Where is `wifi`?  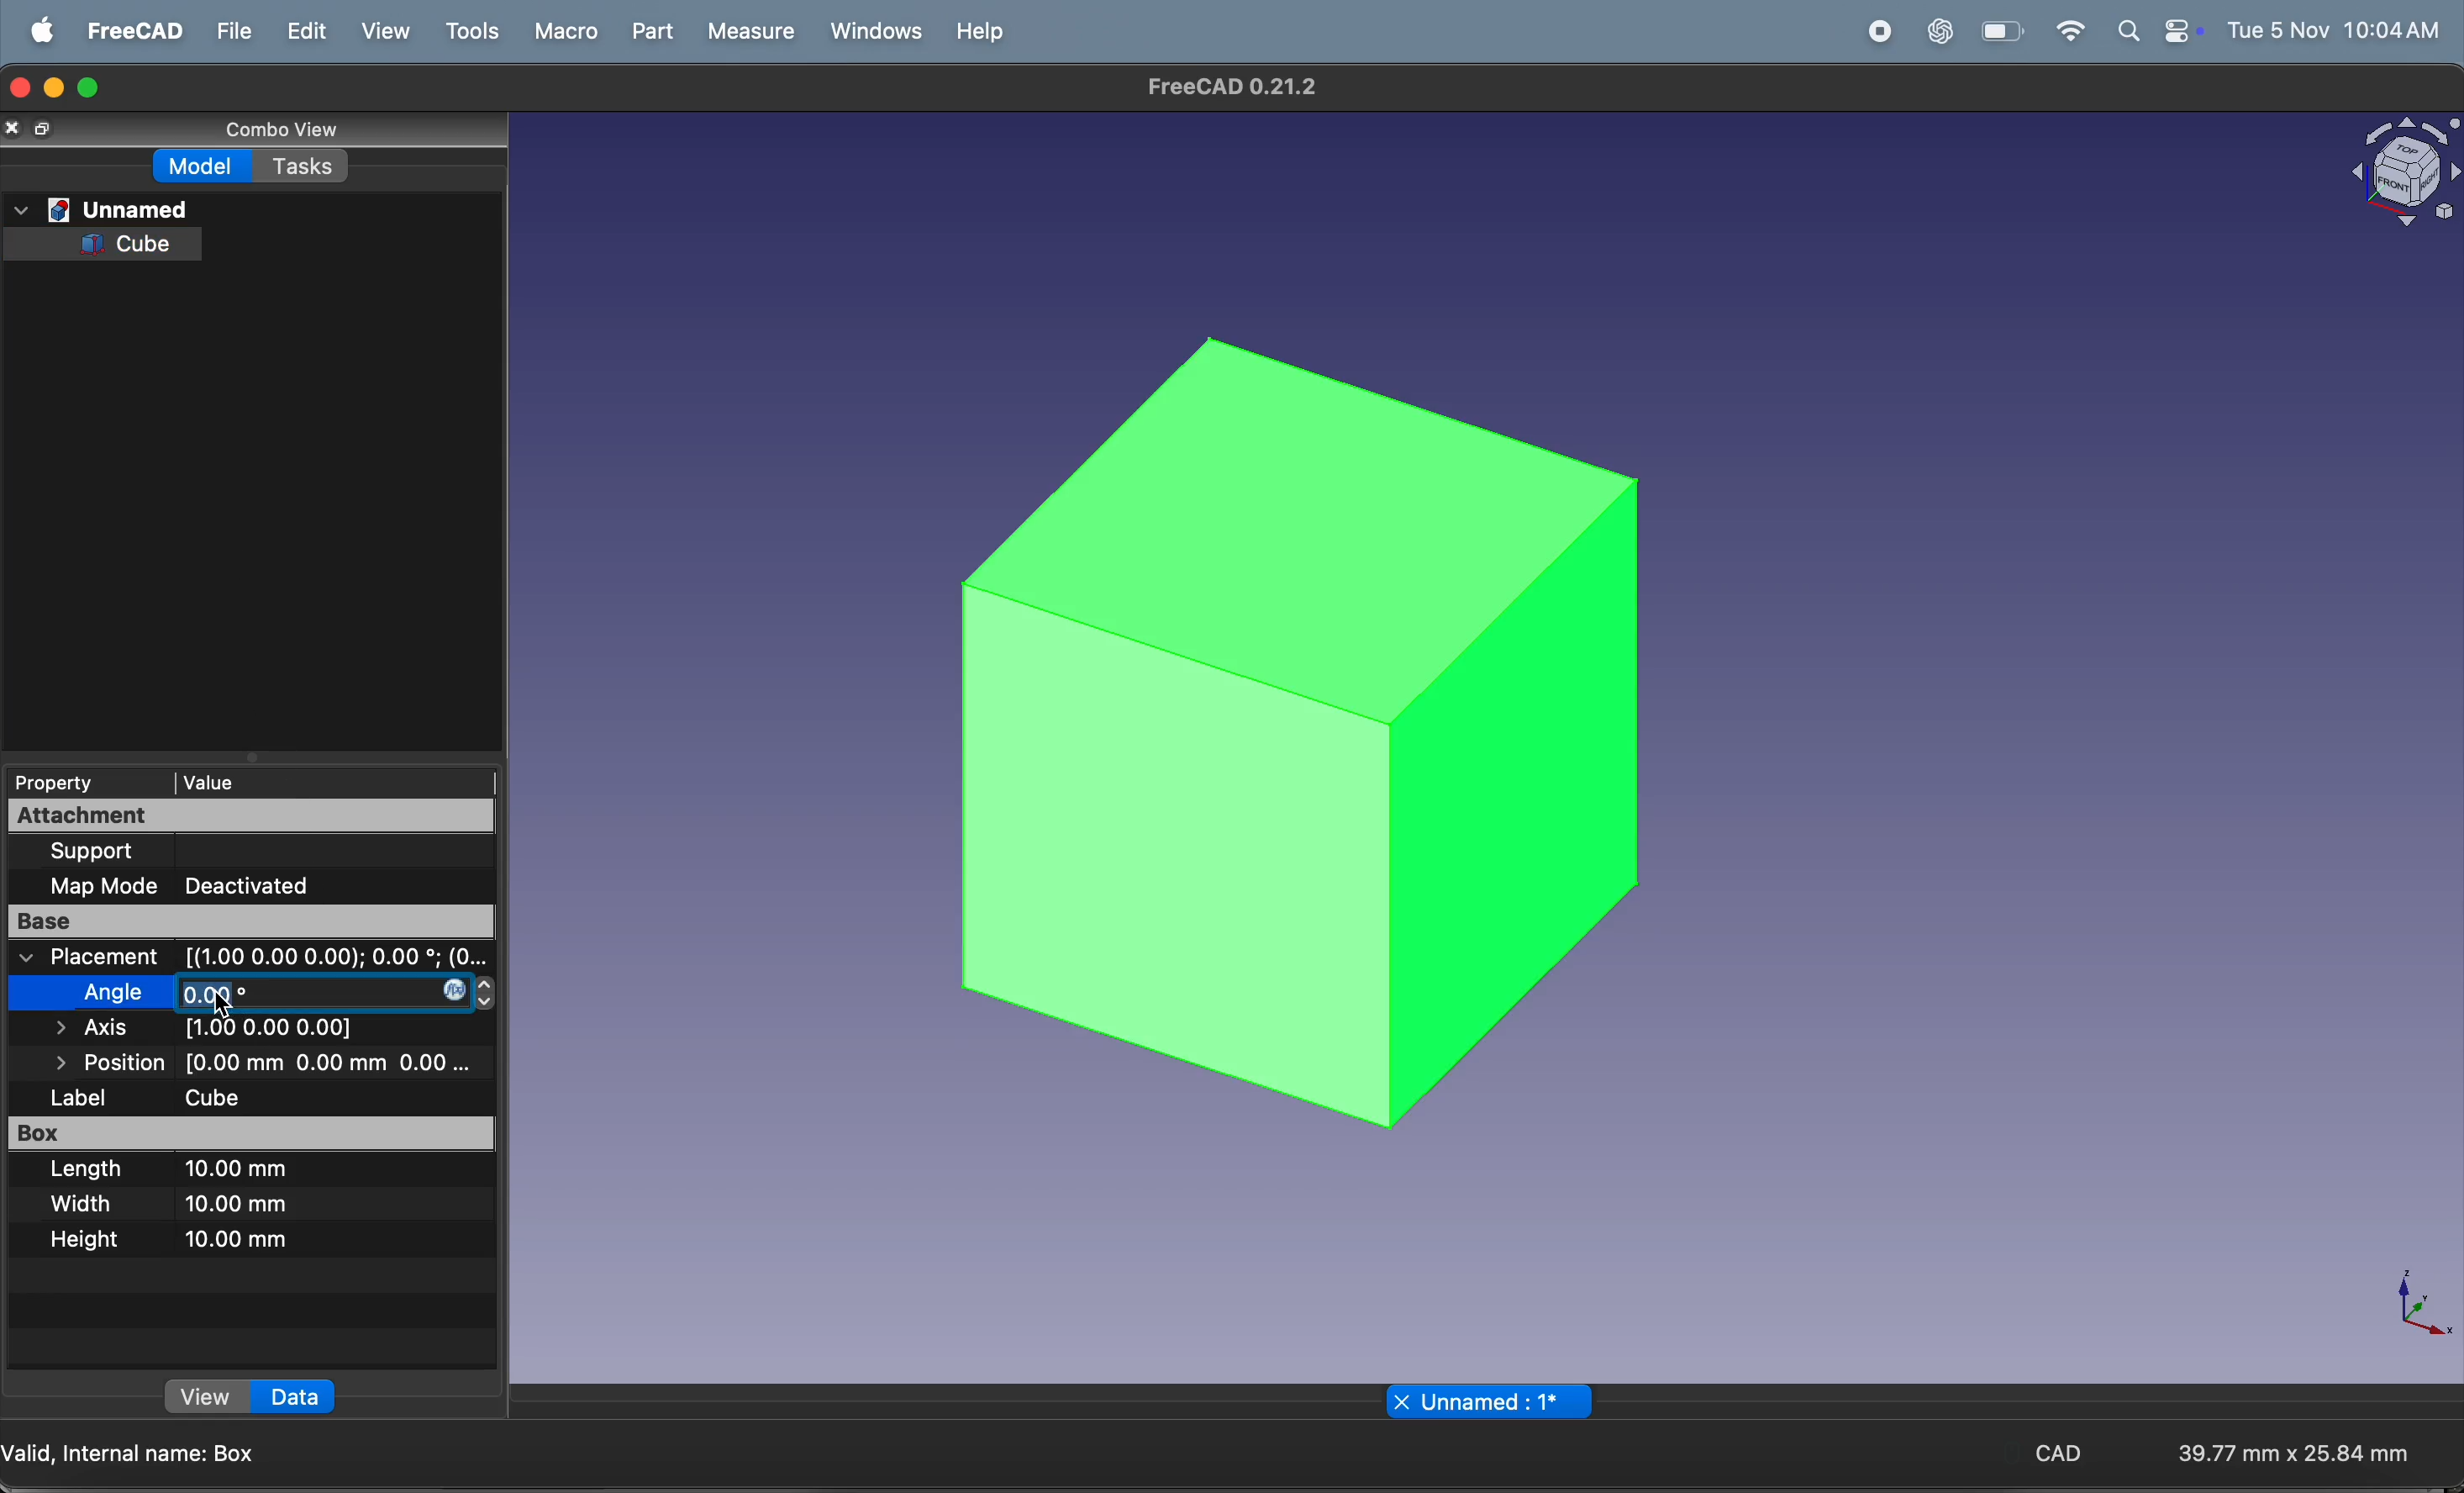
wifi is located at coordinates (2001, 28).